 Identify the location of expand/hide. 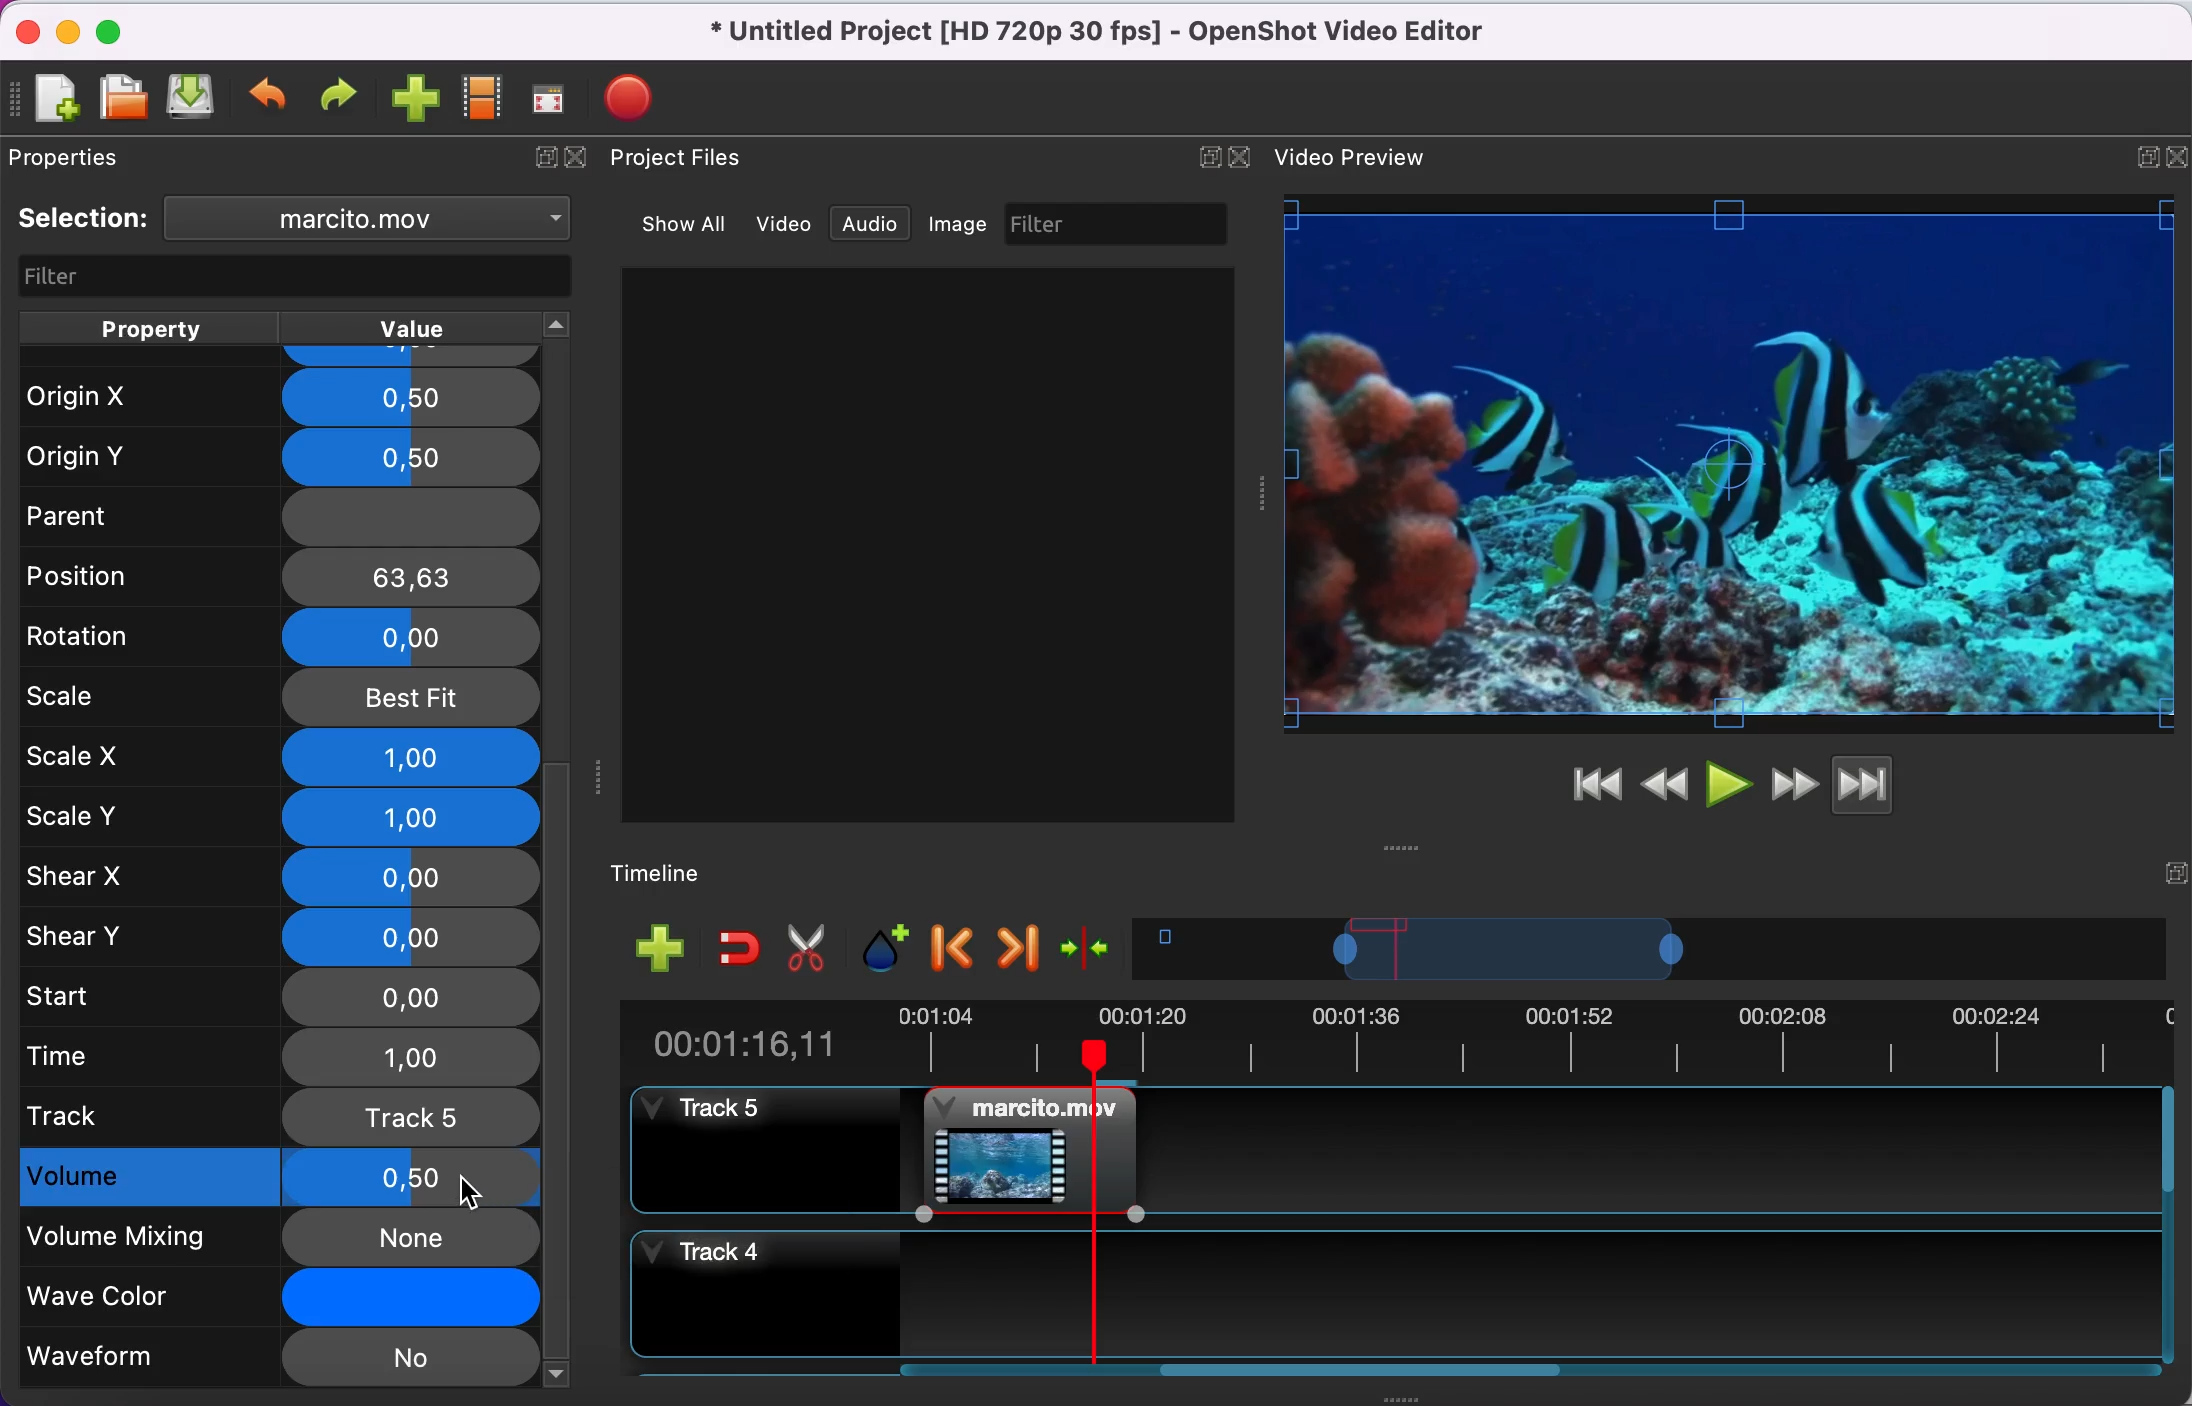
(2173, 867).